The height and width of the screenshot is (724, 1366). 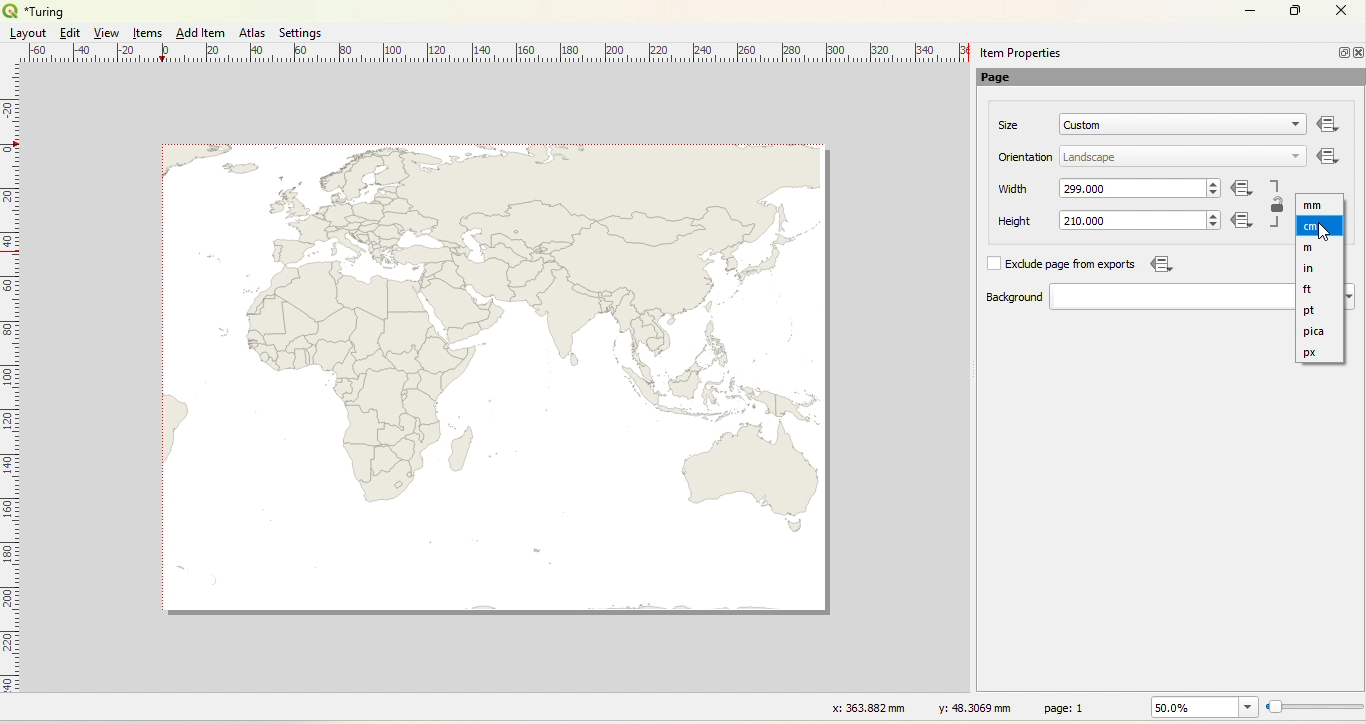 What do you see at coordinates (496, 378) in the screenshot?
I see `Map` at bounding box center [496, 378].